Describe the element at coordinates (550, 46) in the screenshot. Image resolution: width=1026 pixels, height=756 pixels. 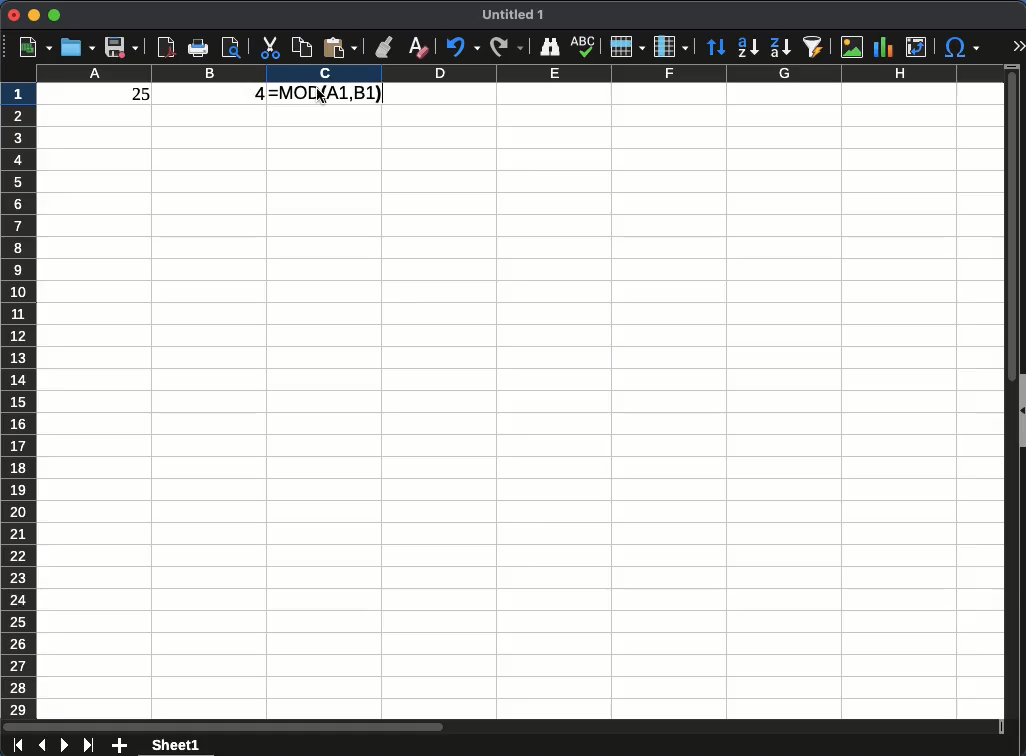
I see `finder` at that location.